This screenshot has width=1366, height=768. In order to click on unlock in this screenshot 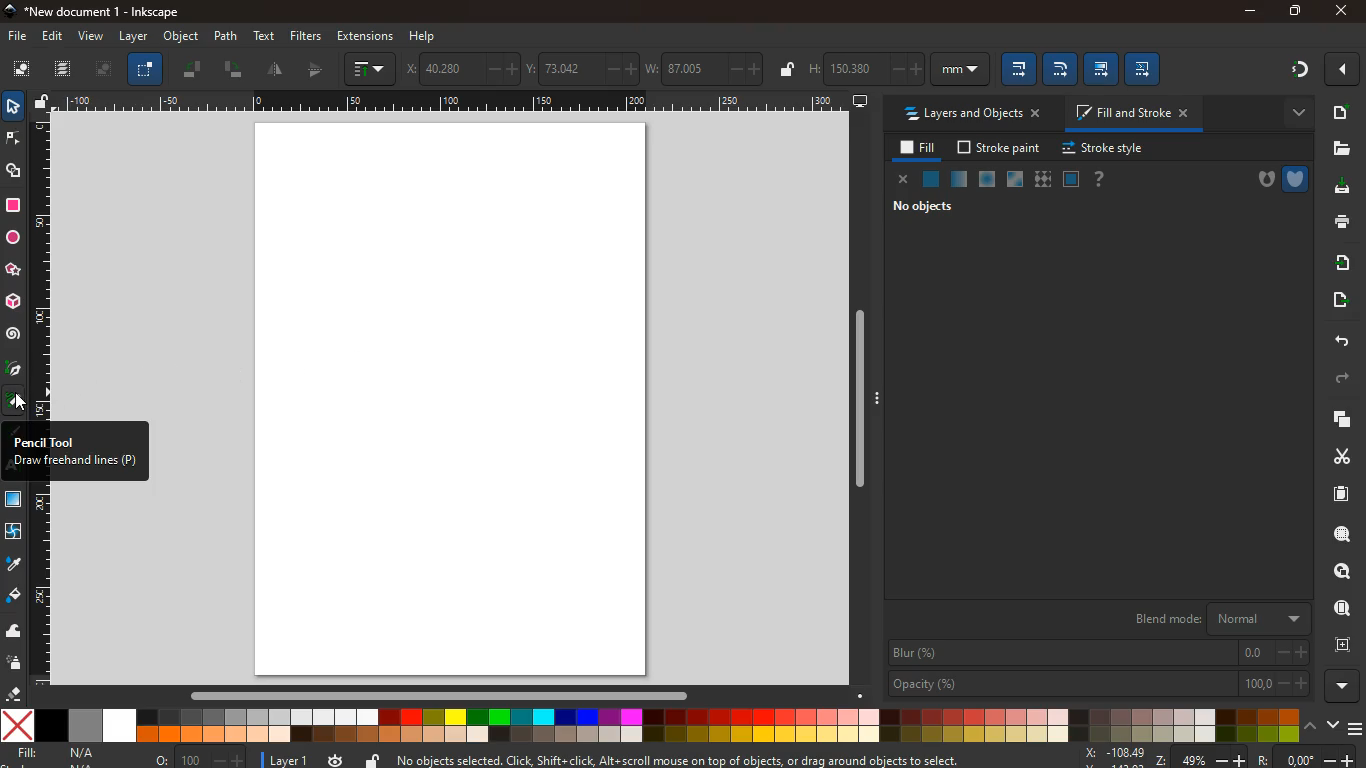, I will do `click(44, 102)`.